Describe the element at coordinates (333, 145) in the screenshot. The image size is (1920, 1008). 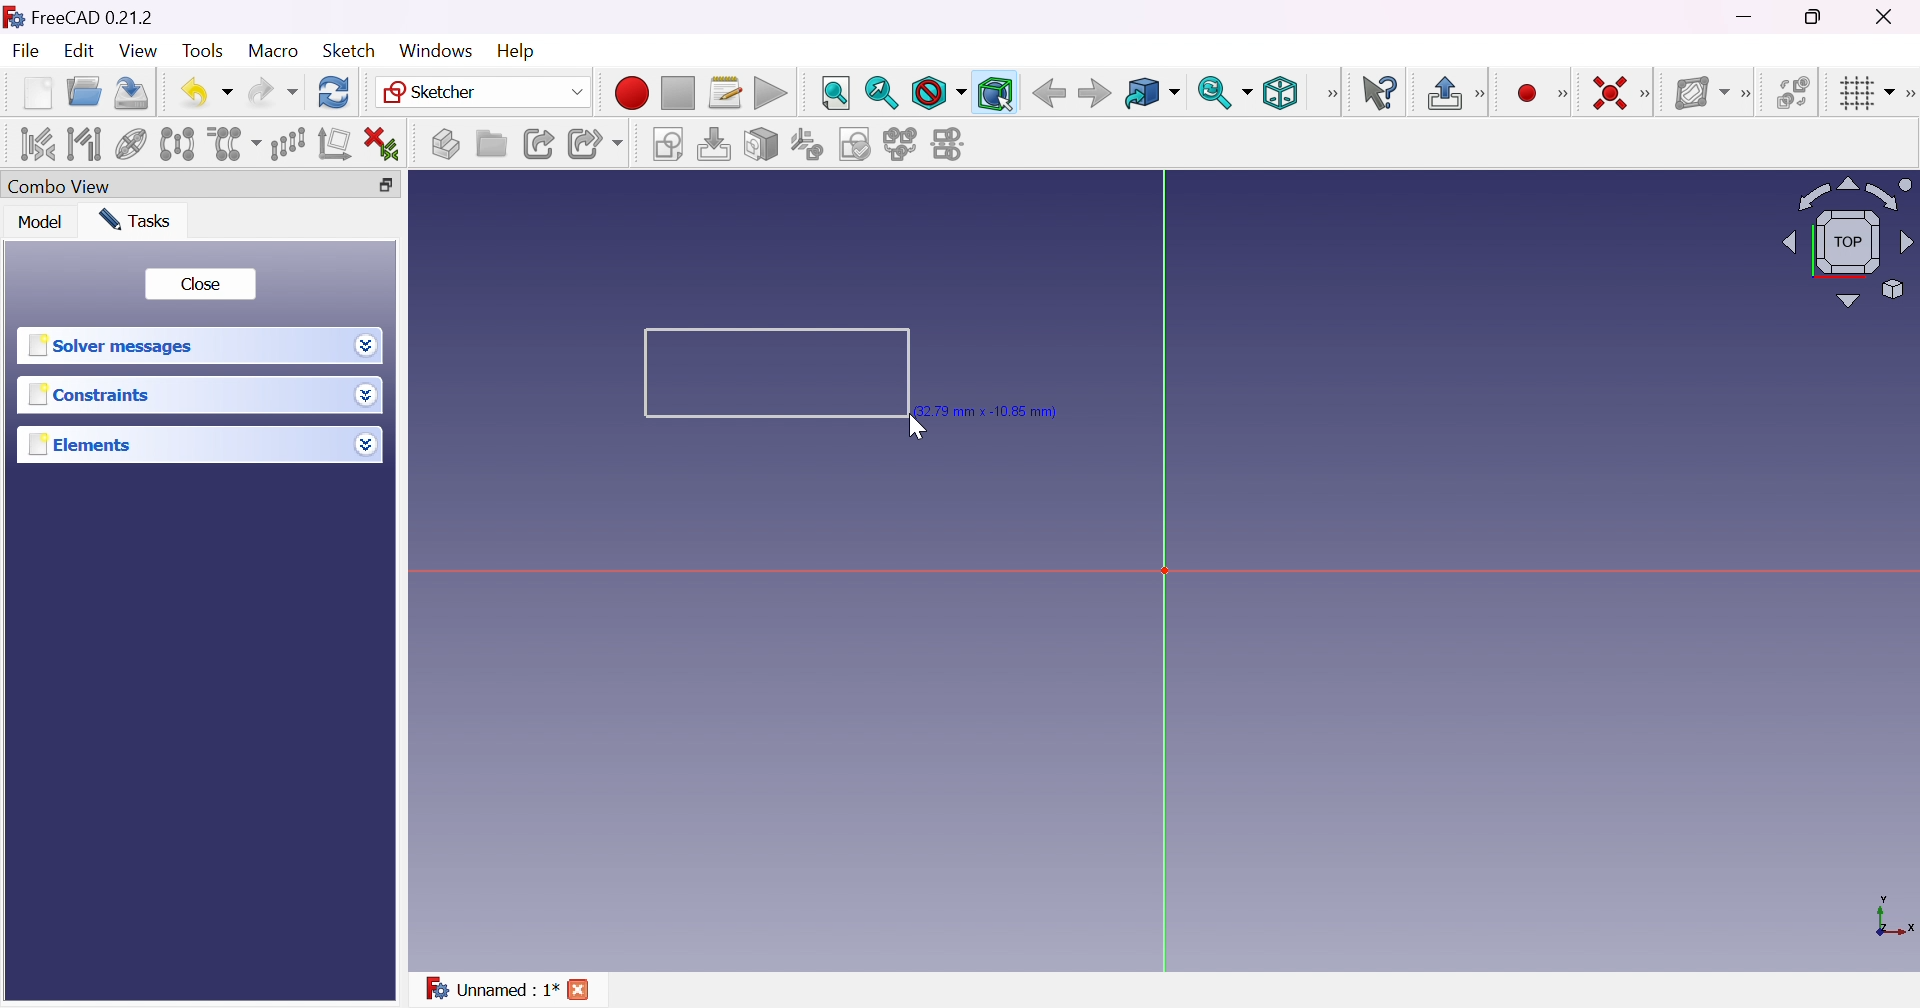
I see `Remove axes alignment` at that location.